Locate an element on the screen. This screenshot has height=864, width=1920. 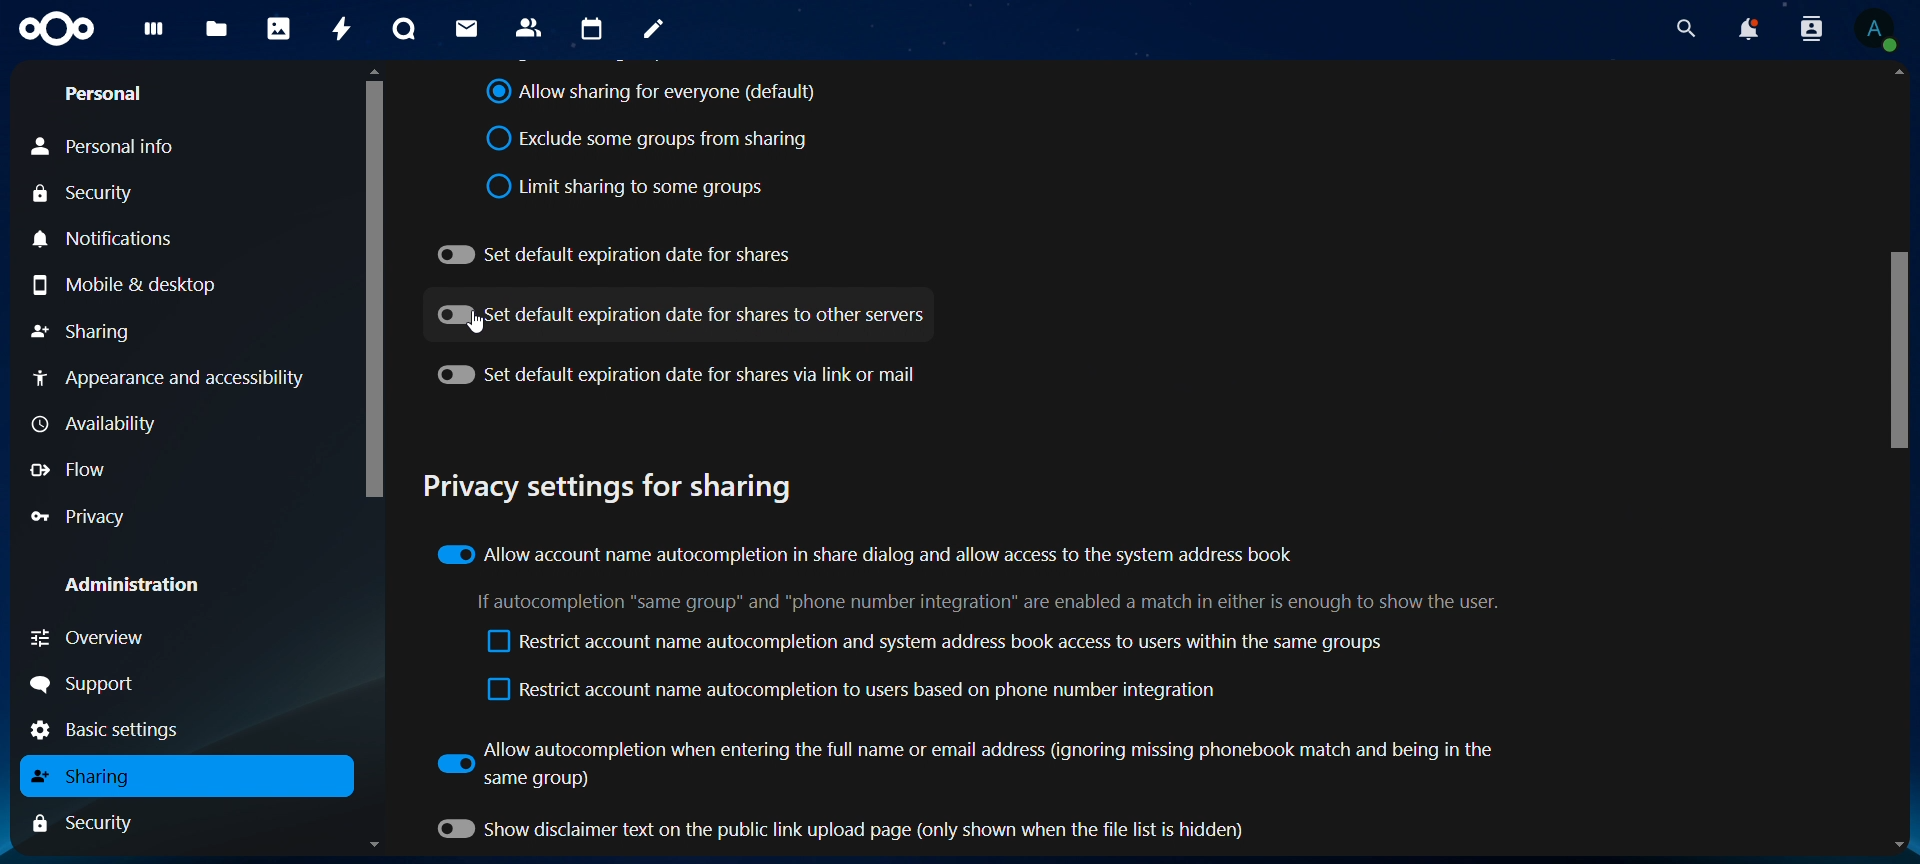
restrict account name autocompletion and system address book access to usersswithin the same groups is located at coordinates (938, 641).